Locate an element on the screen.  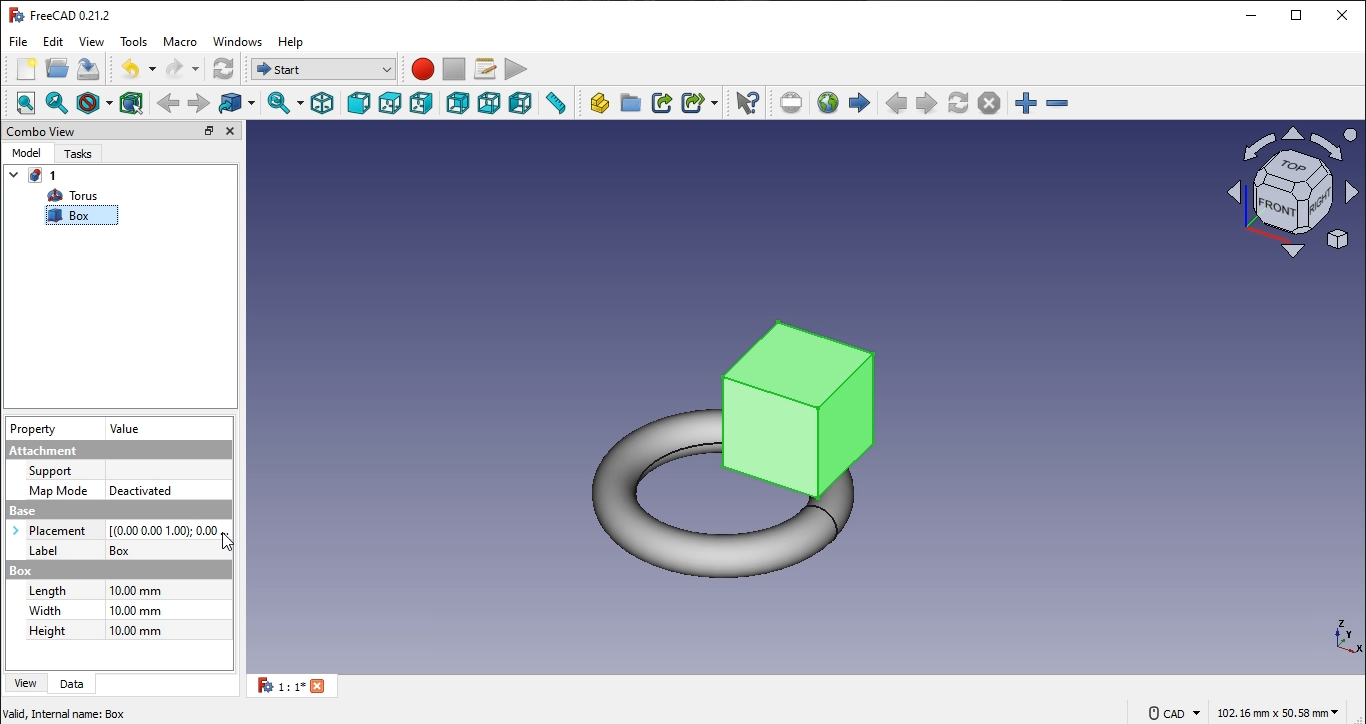
close is located at coordinates (1342, 13).